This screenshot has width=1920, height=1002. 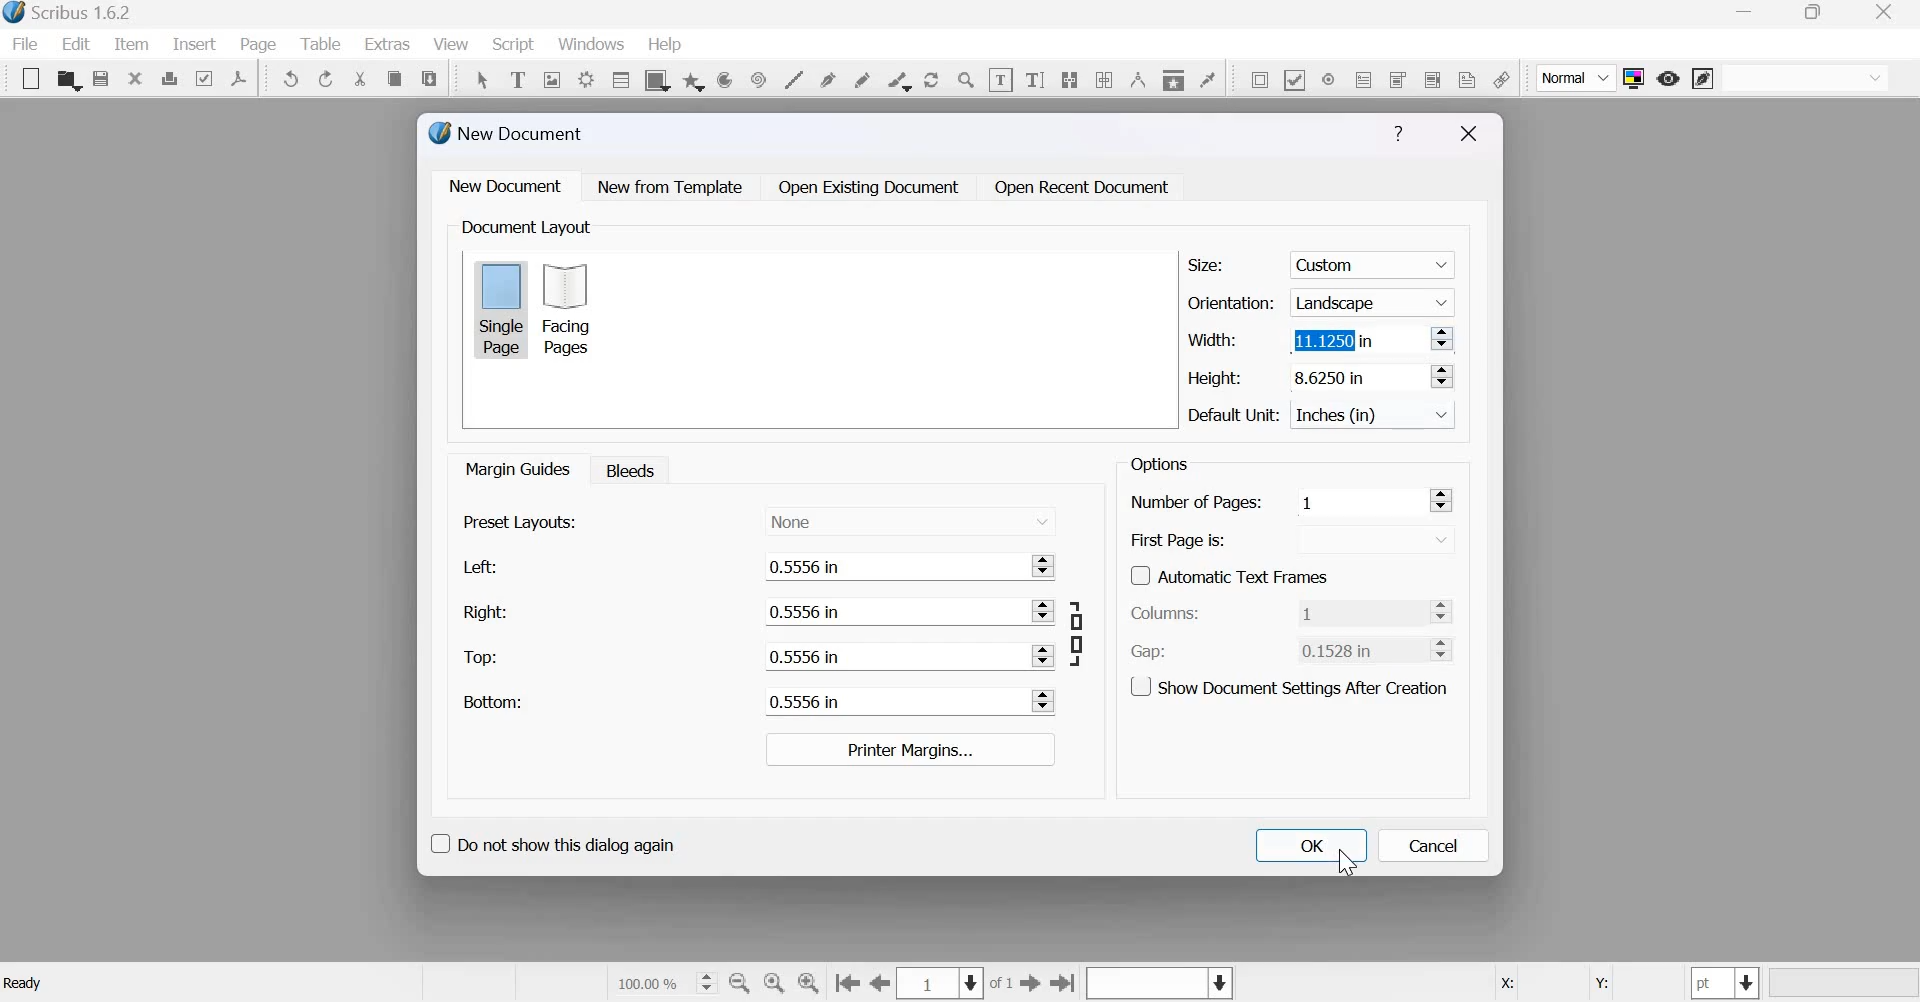 I want to click on windows, so click(x=591, y=46).